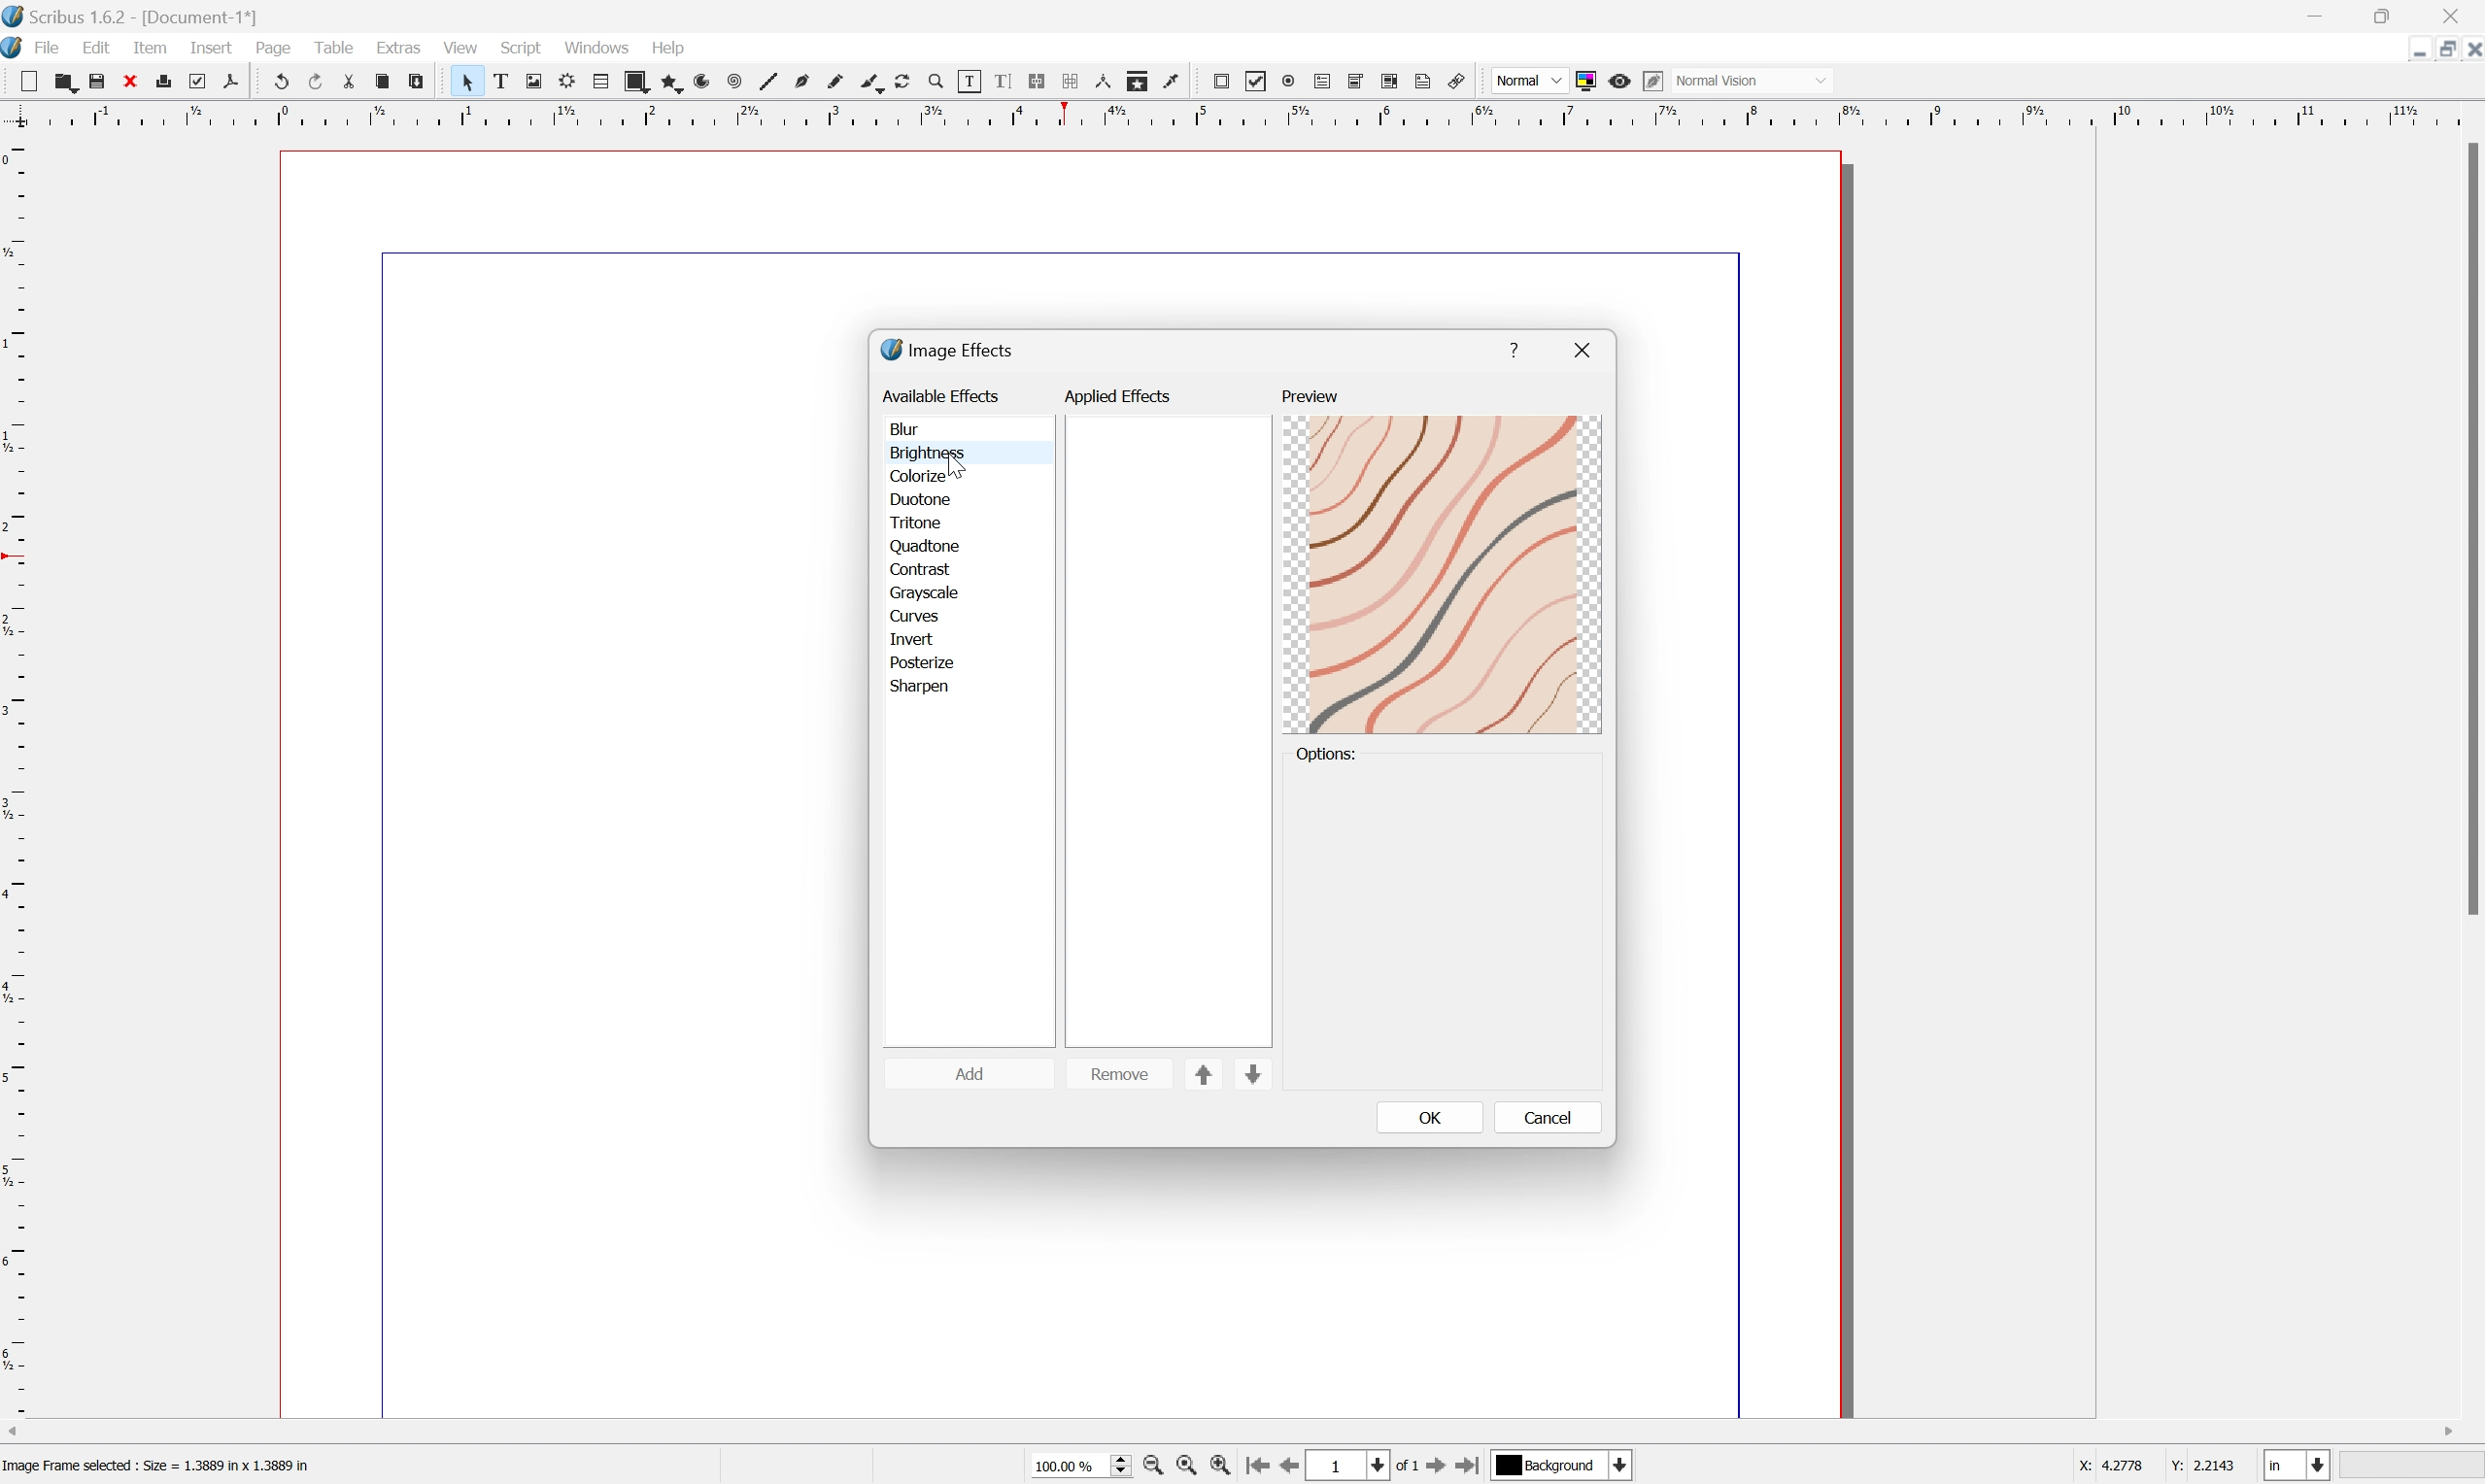  What do you see at coordinates (740, 80) in the screenshot?
I see `Spiral` at bounding box center [740, 80].